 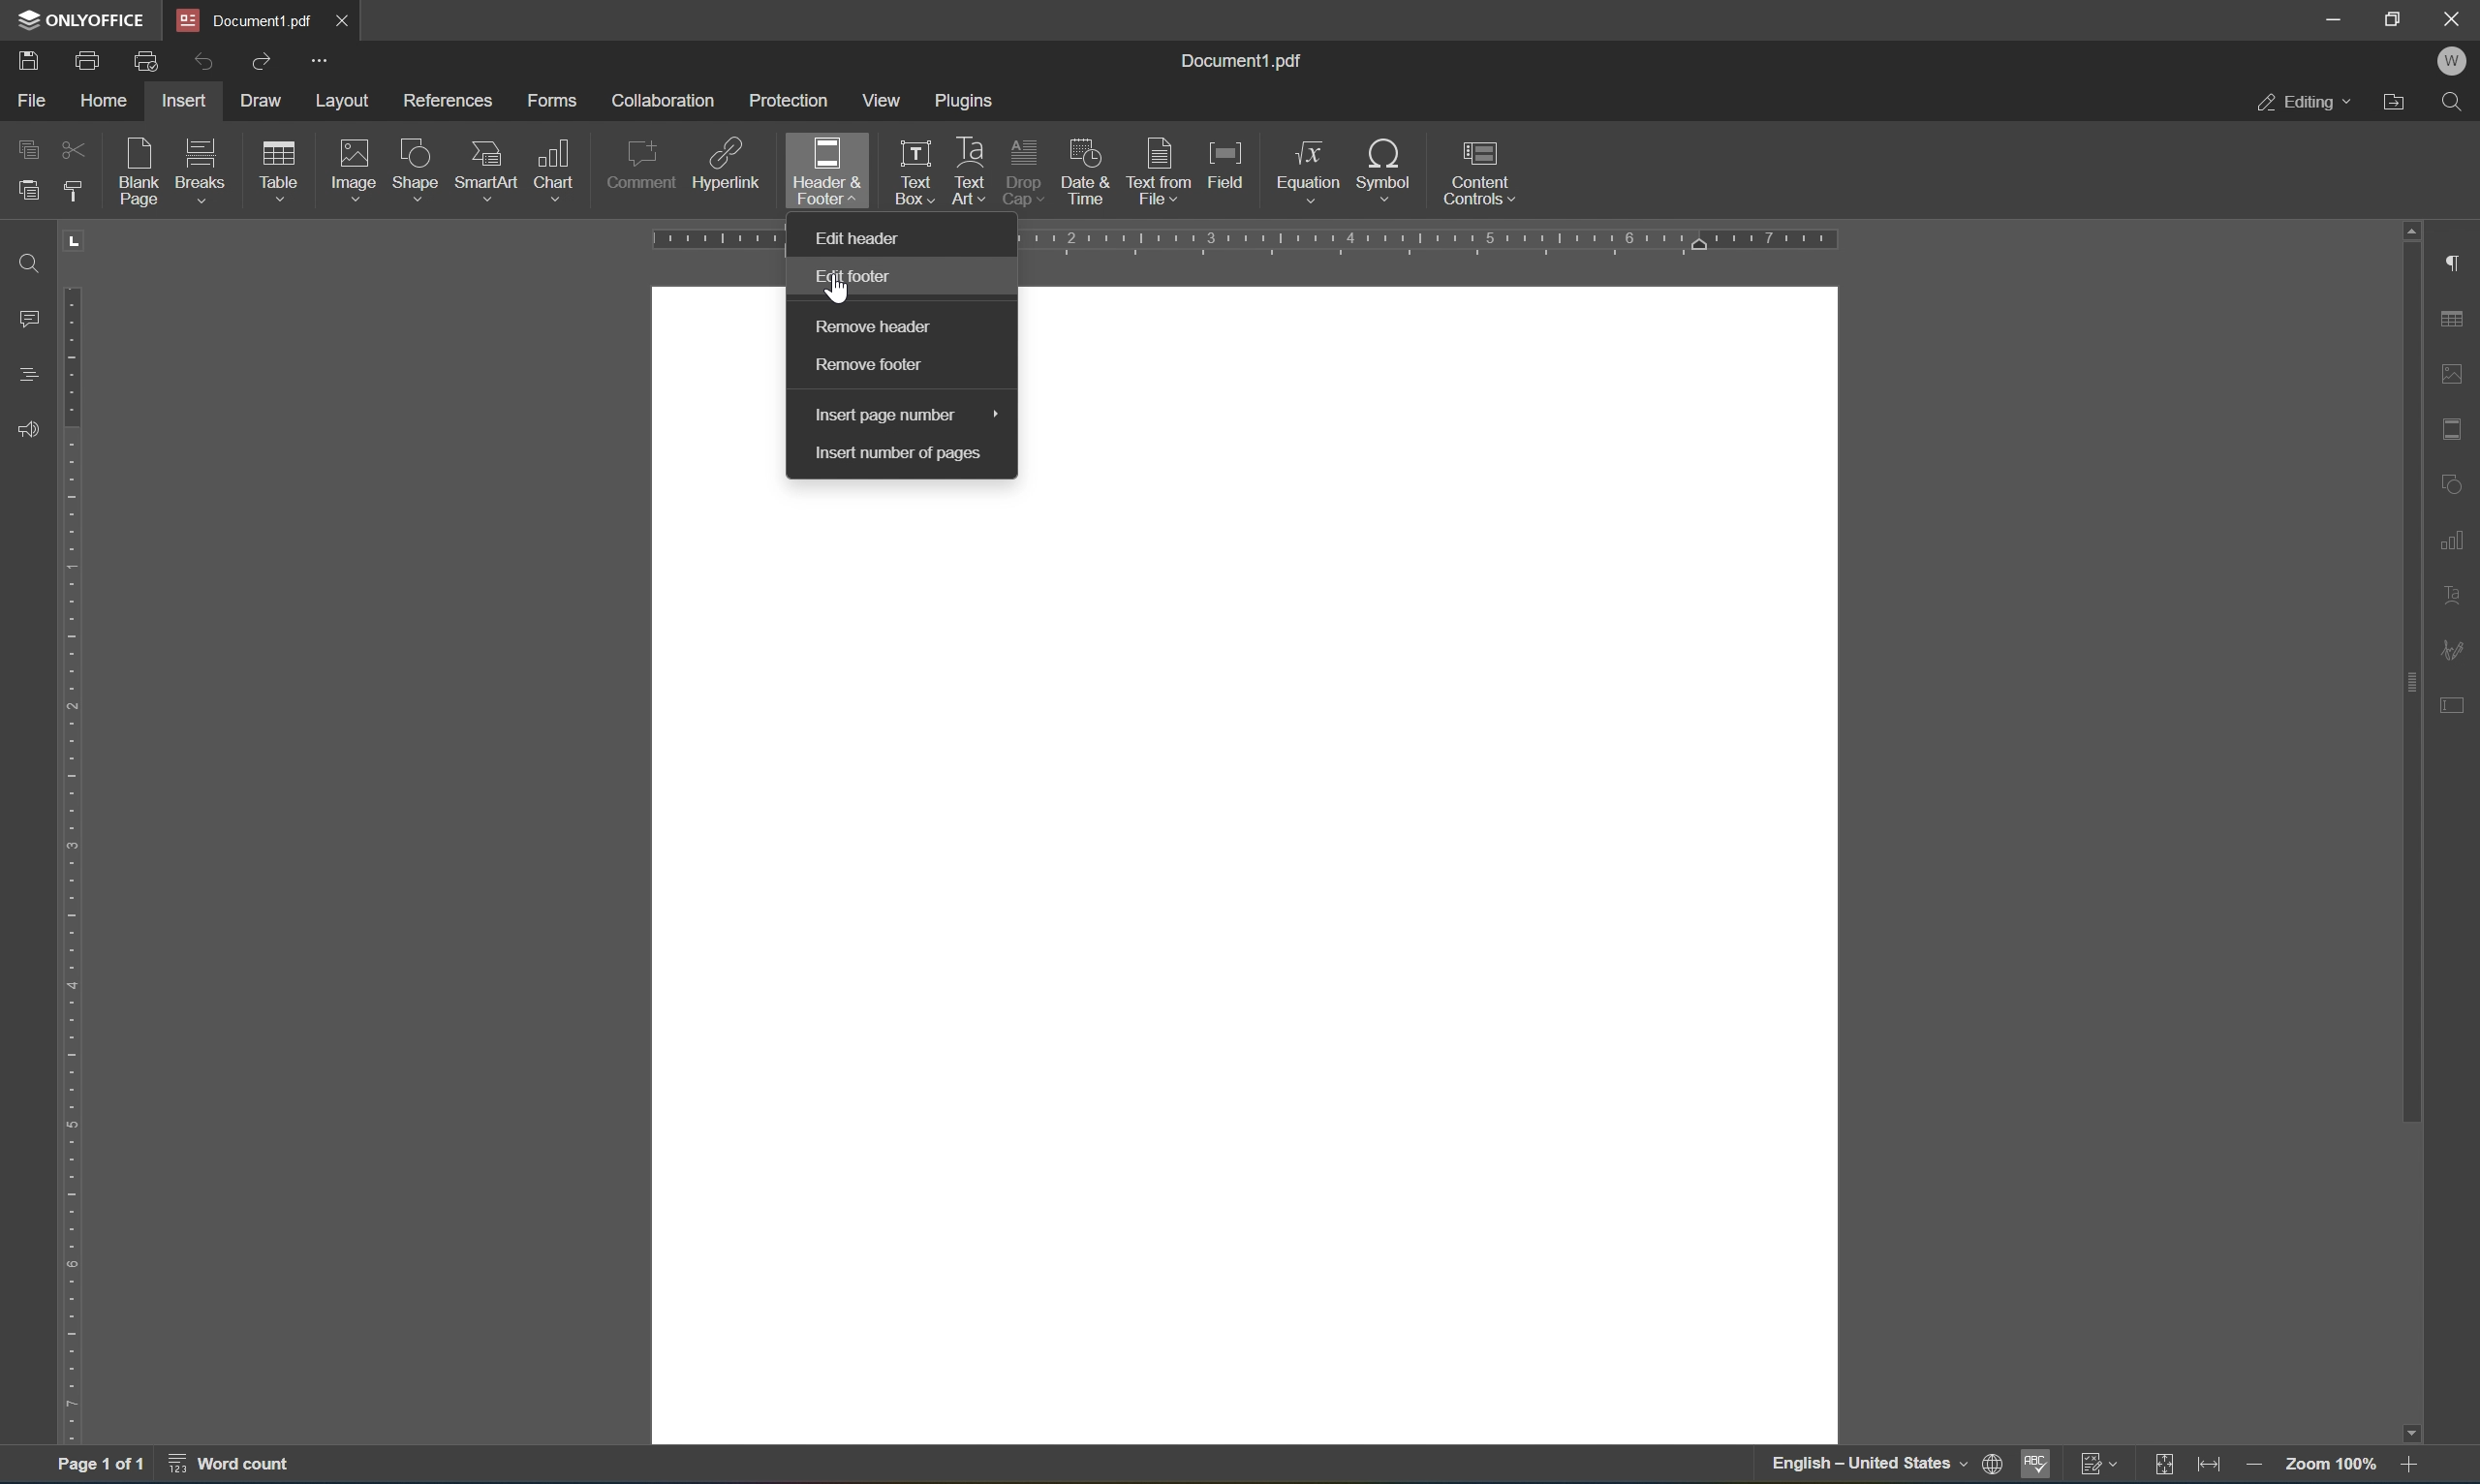 I want to click on scroll bar, so click(x=2404, y=672).